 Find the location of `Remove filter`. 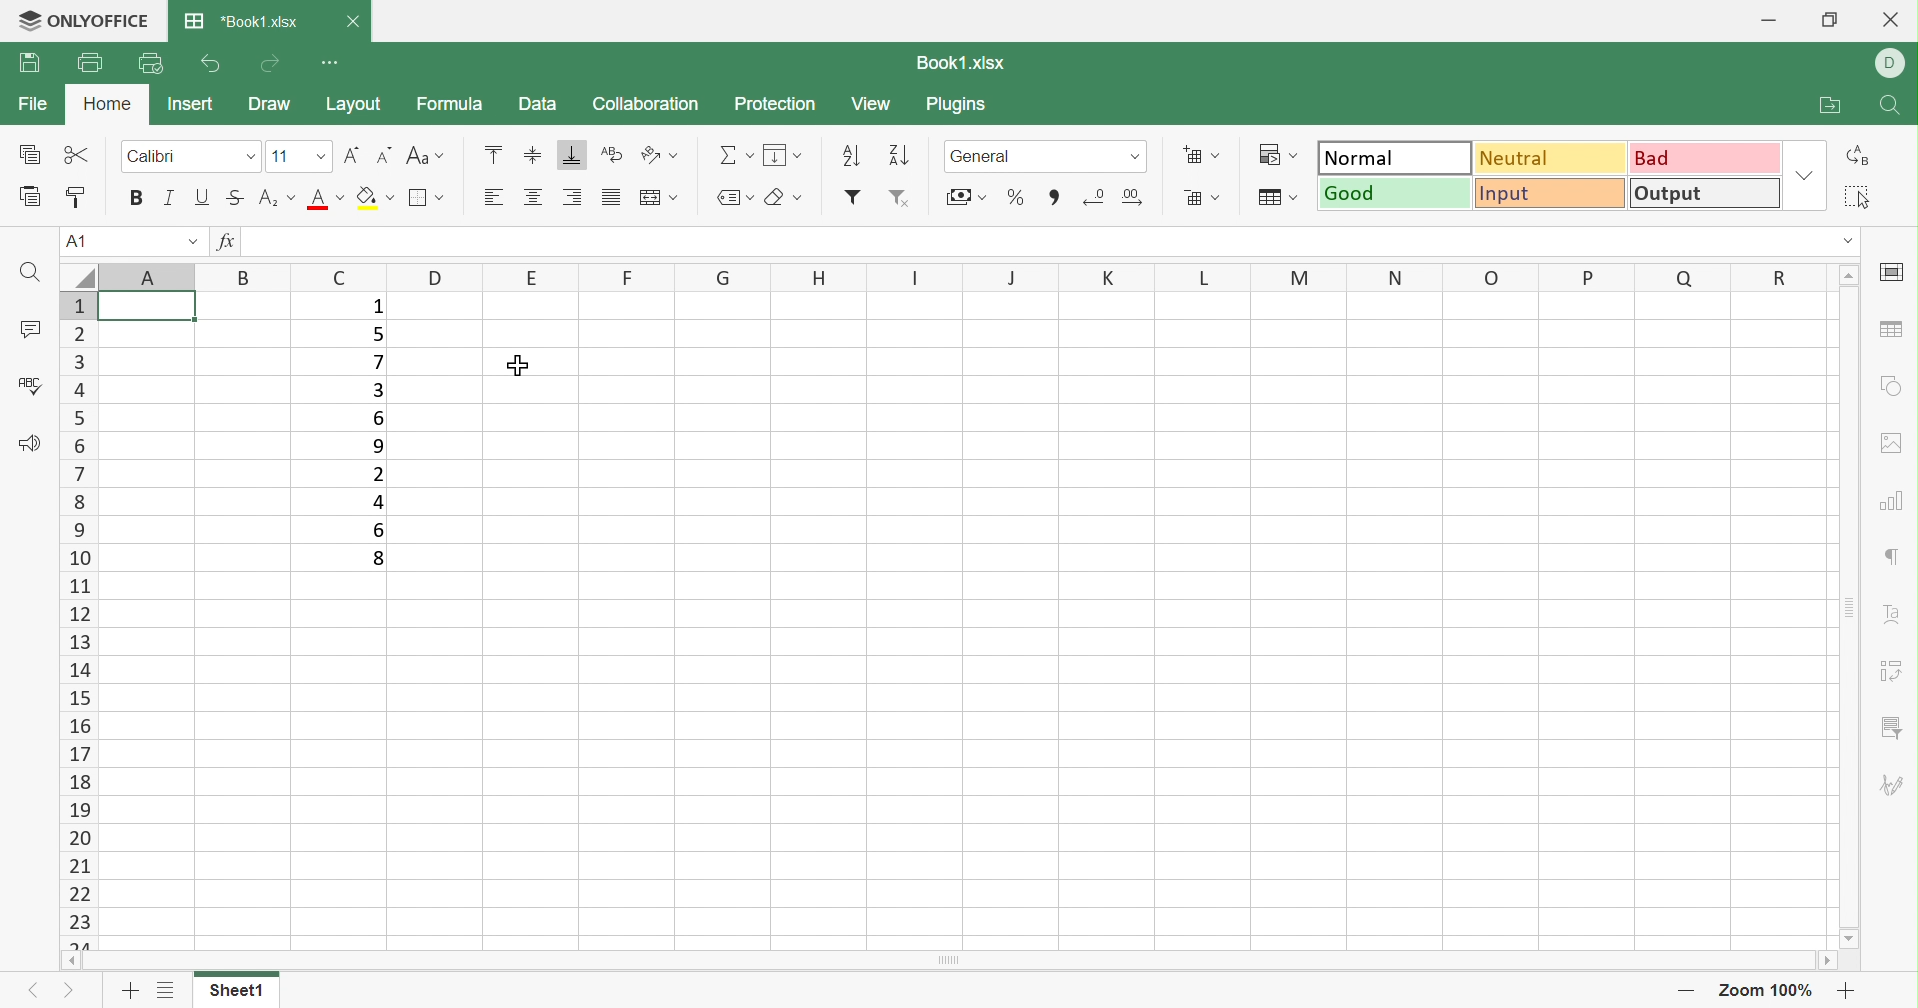

Remove filter is located at coordinates (901, 199).